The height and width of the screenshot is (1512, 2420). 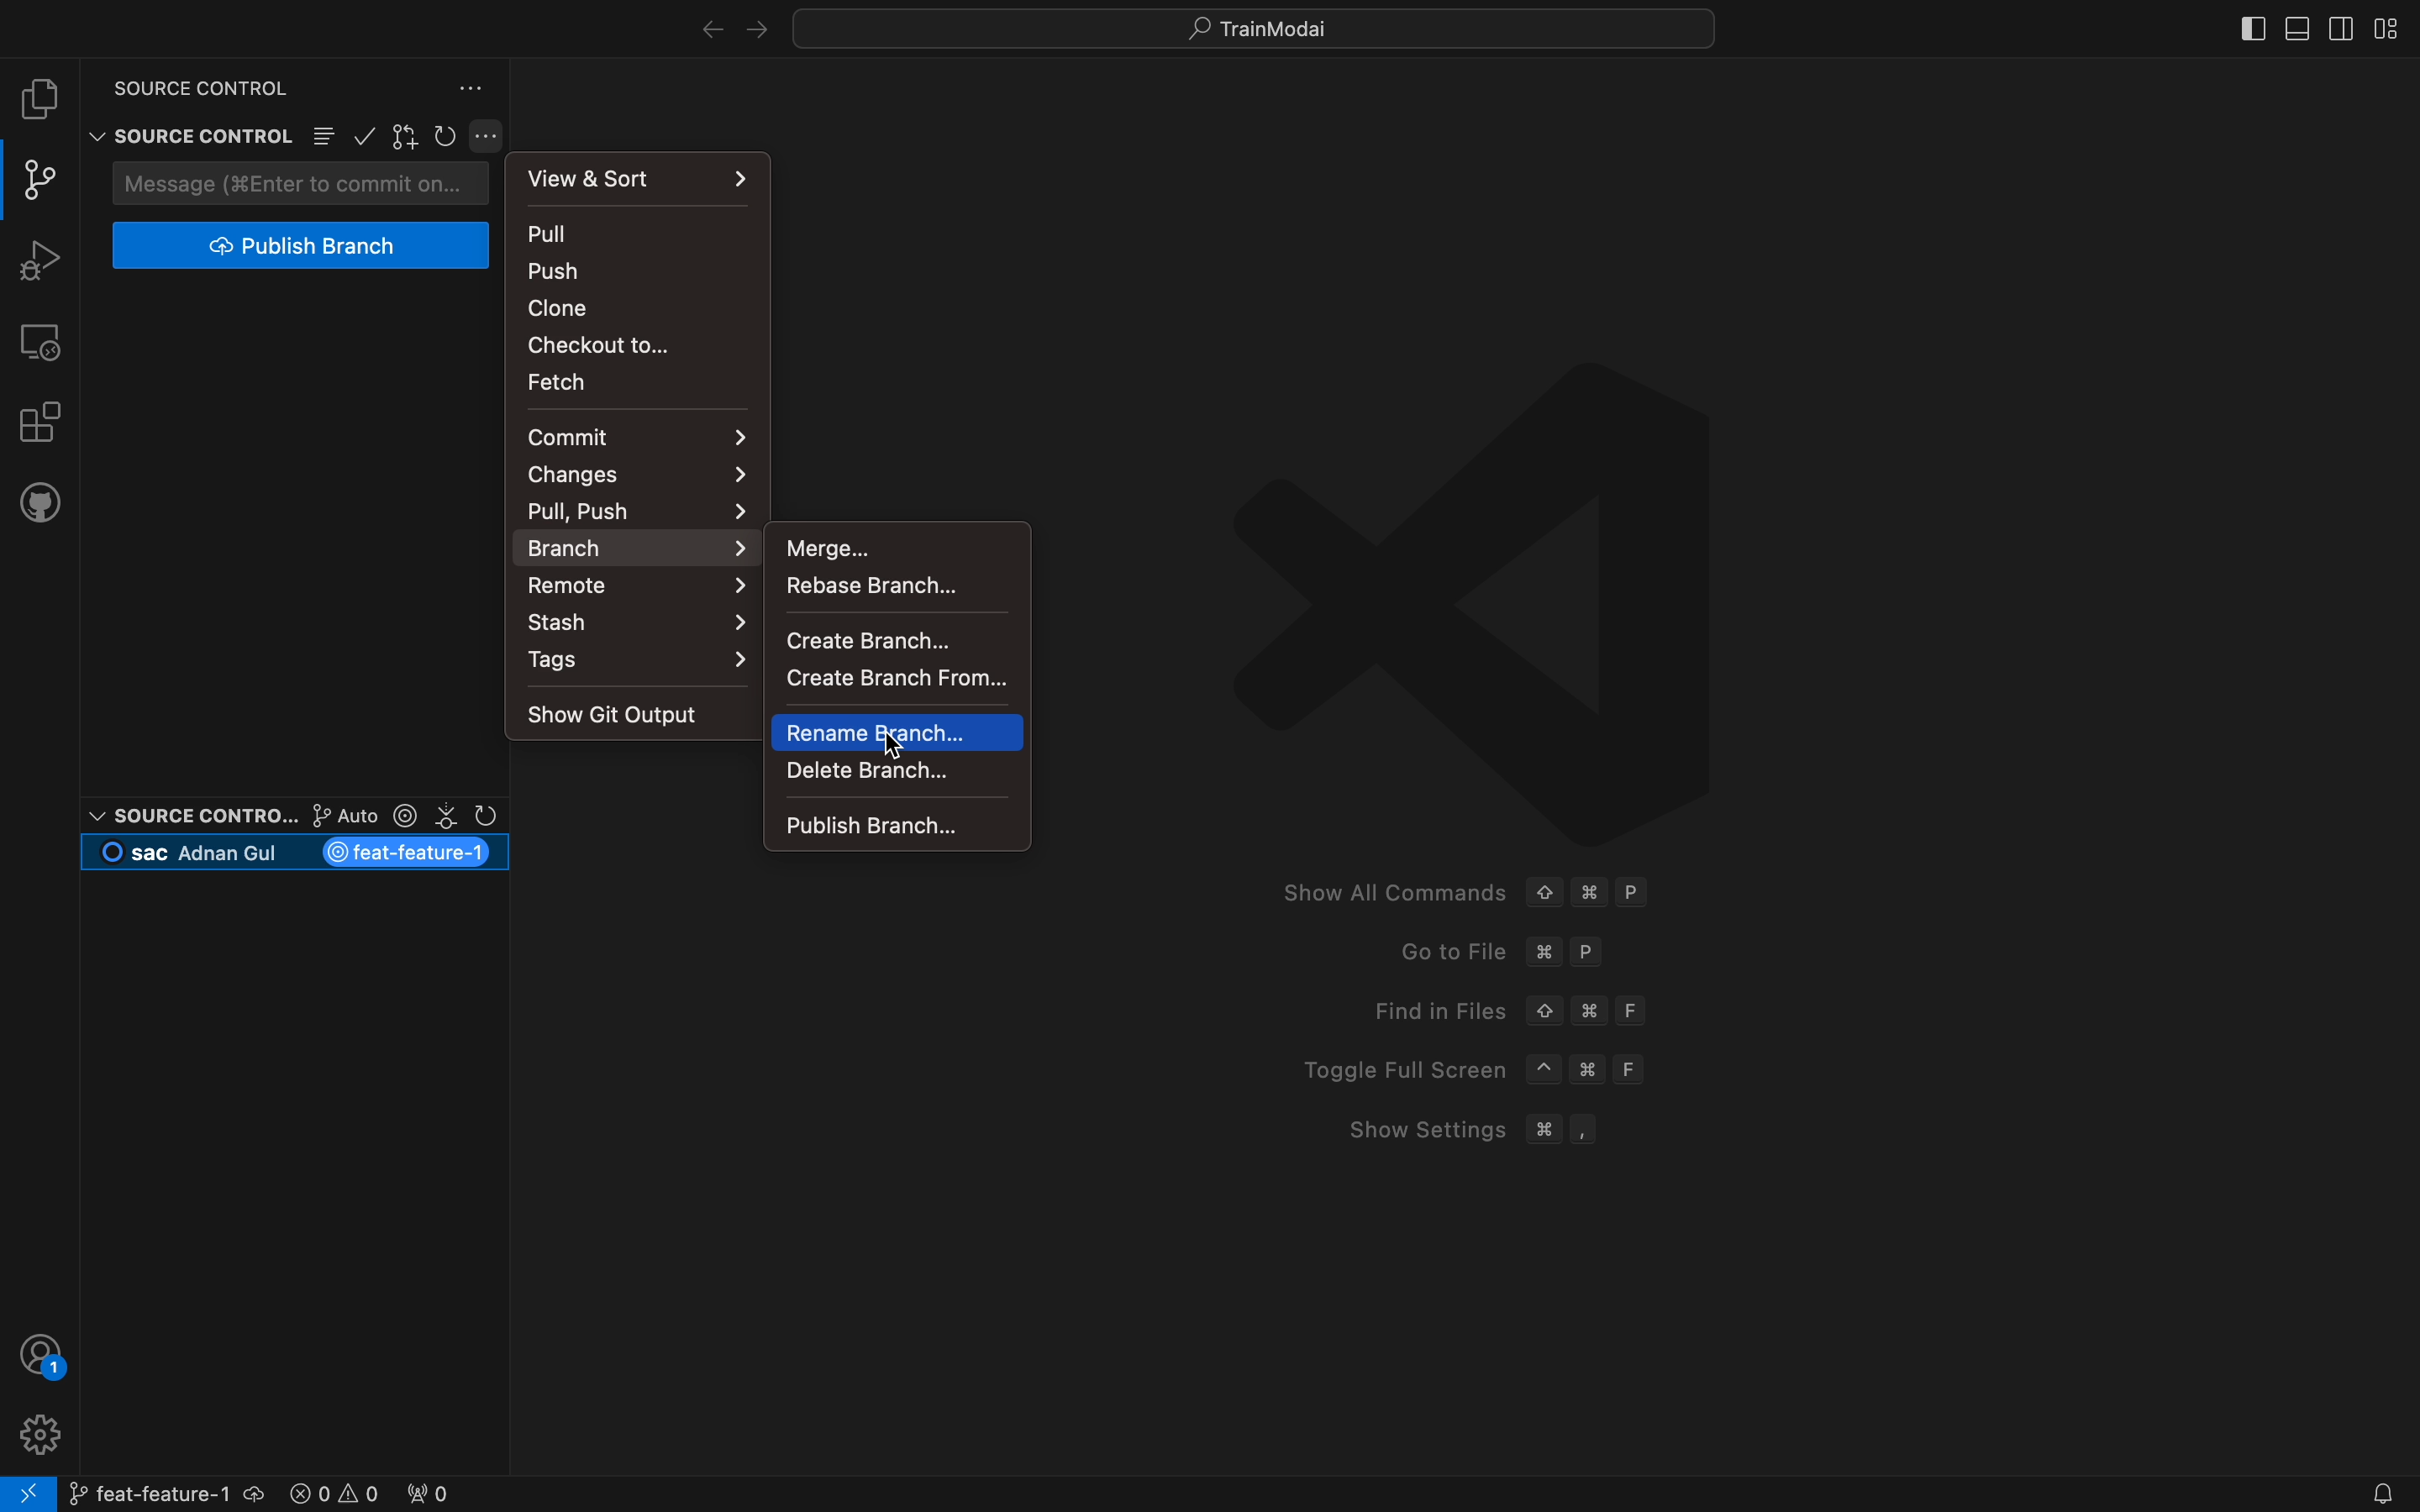 I want to click on , so click(x=902, y=734).